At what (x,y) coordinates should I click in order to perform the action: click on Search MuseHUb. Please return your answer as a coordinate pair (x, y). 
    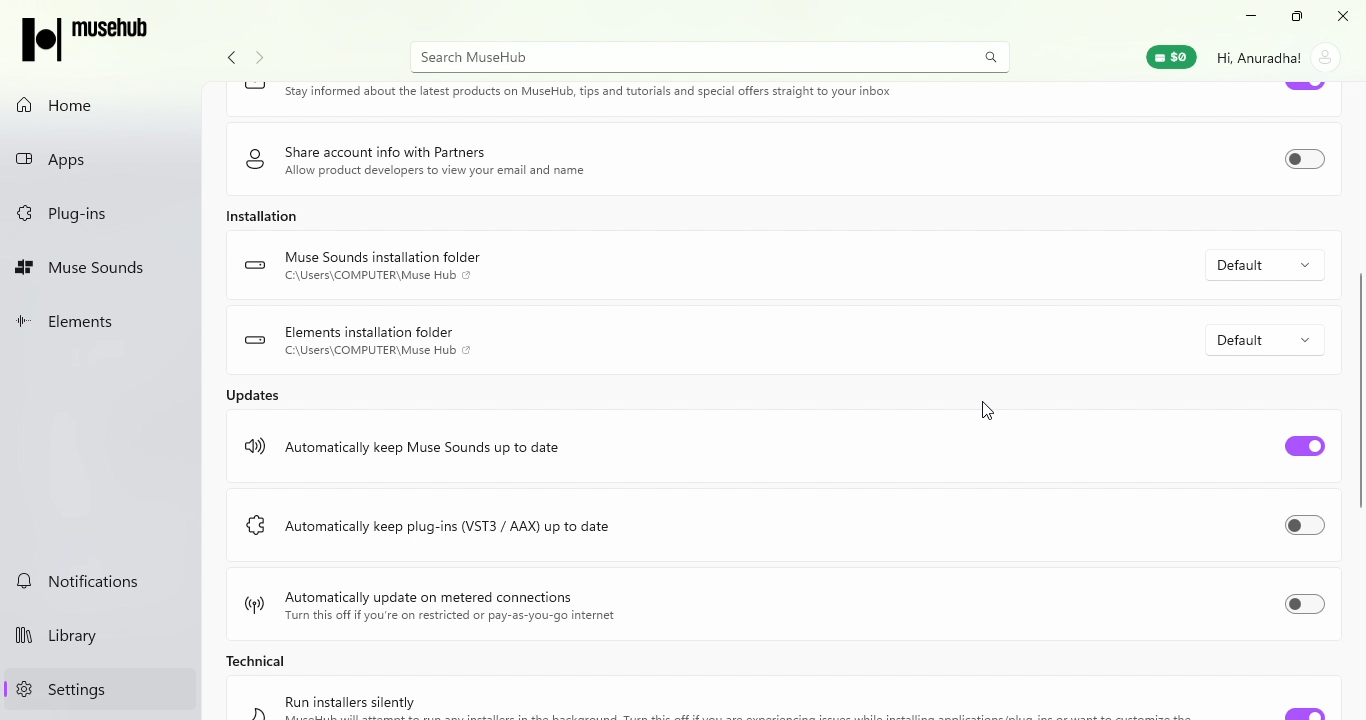
    Looking at the image, I should click on (708, 58).